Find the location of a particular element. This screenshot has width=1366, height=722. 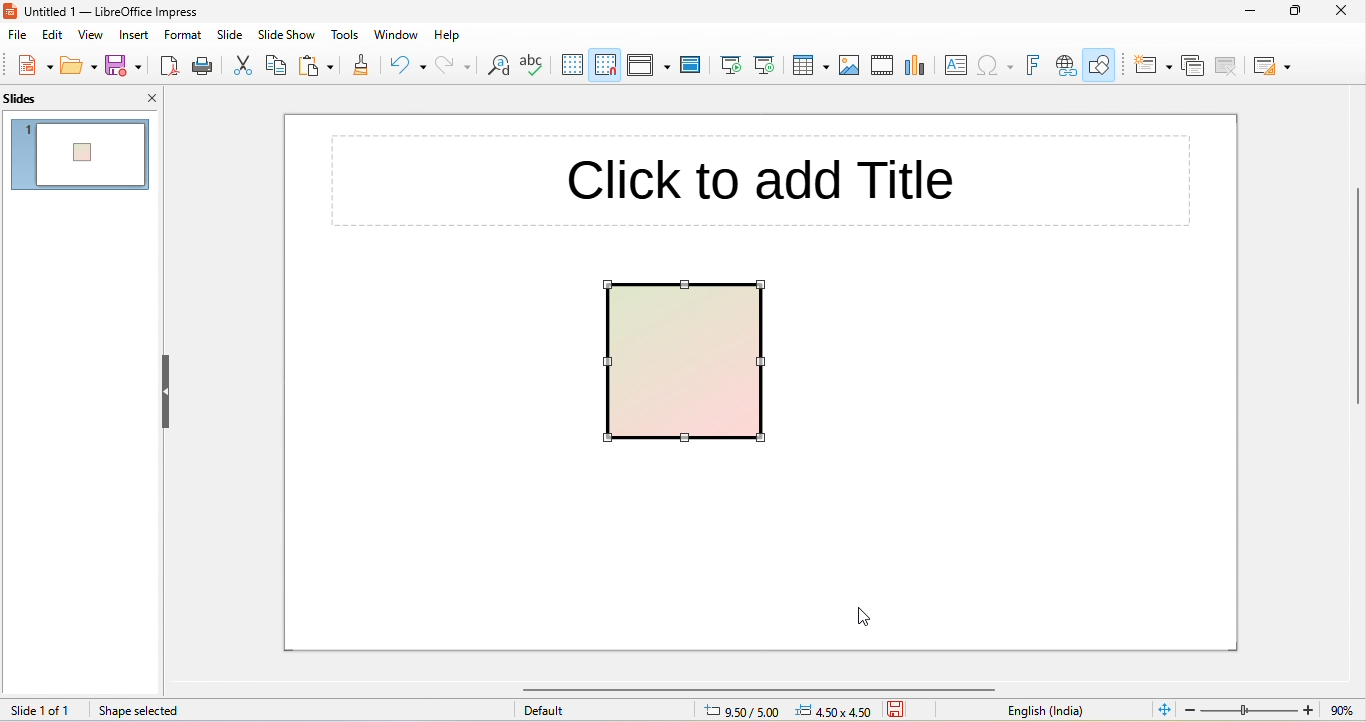

shape selected is located at coordinates (143, 712).